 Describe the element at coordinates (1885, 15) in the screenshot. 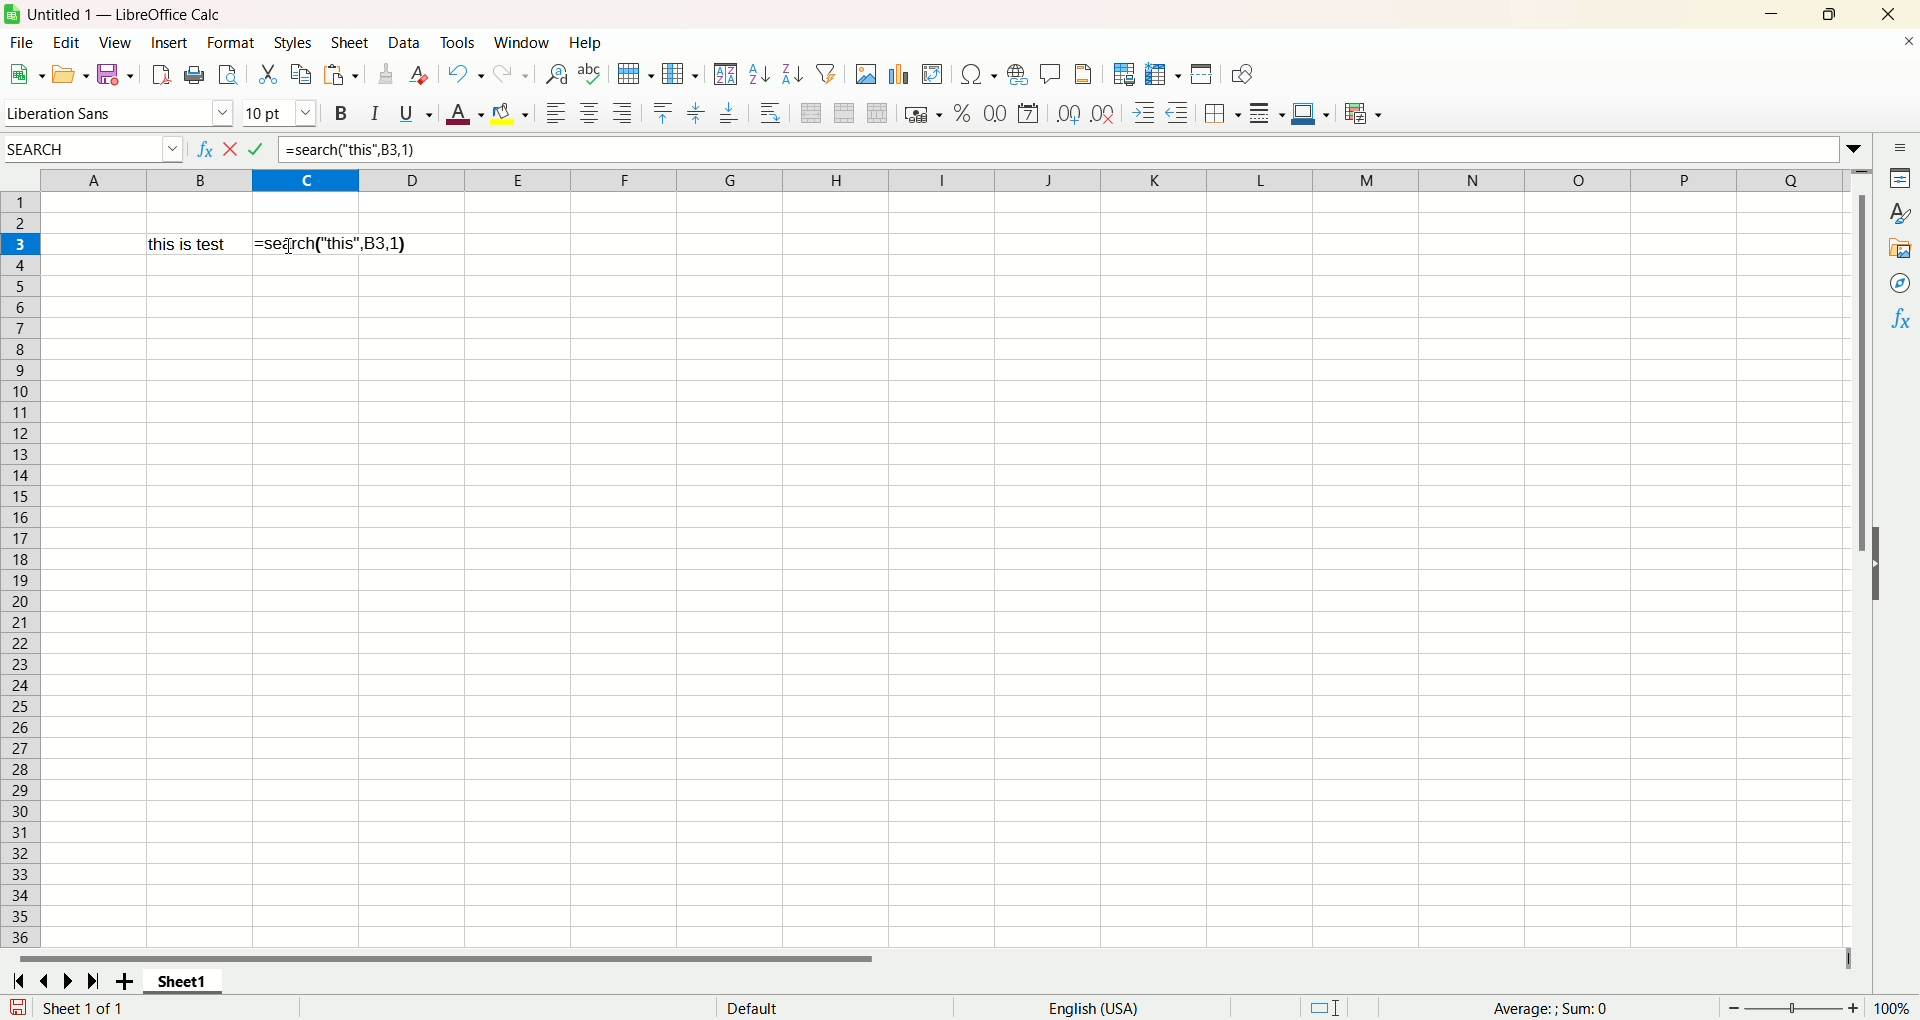

I see `close` at that location.